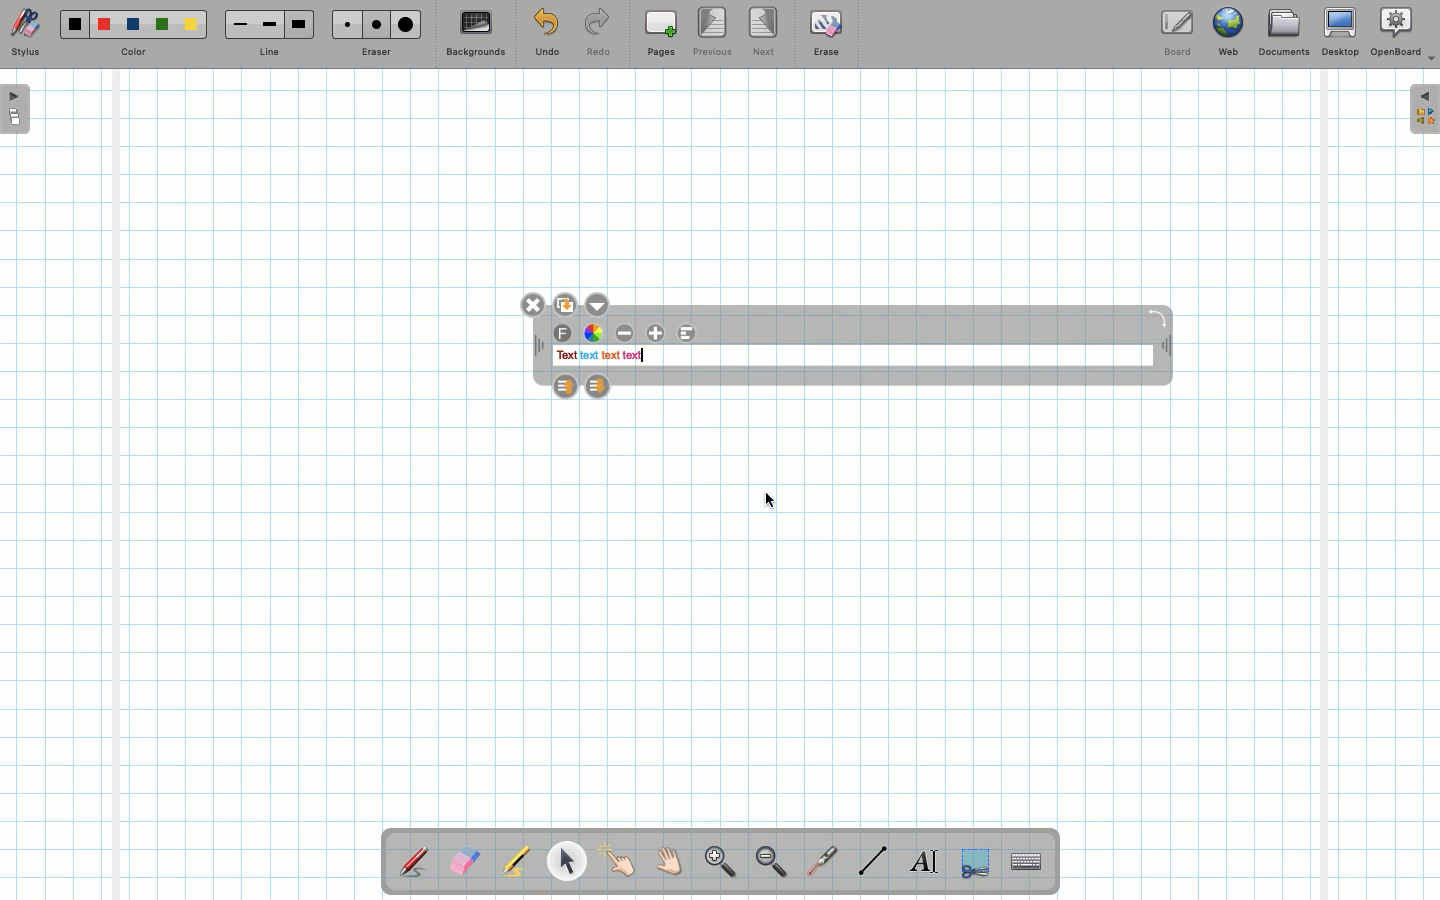  Describe the element at coordinates (373, 24) in the screenshot. I see `Medium eraser` at that location.